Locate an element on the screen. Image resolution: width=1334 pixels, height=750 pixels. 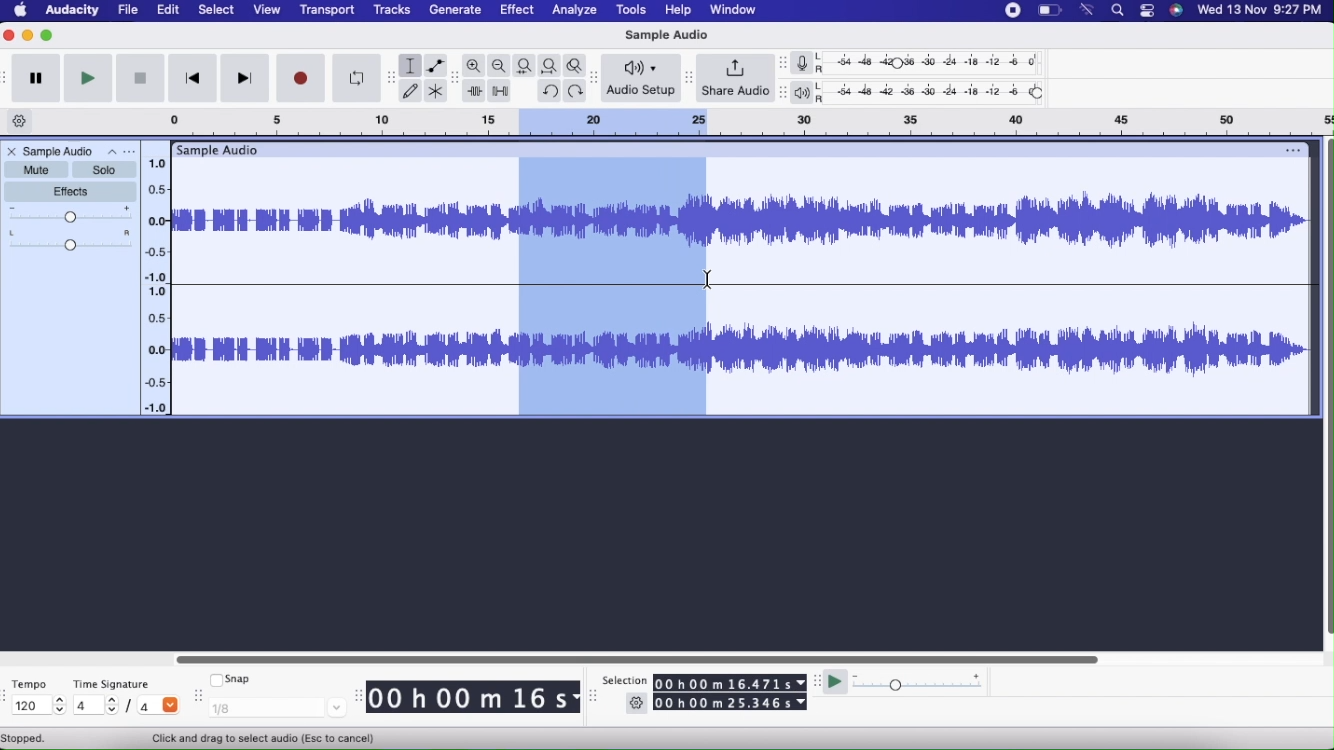
Fit project to width is located at coordinates (552, 65).